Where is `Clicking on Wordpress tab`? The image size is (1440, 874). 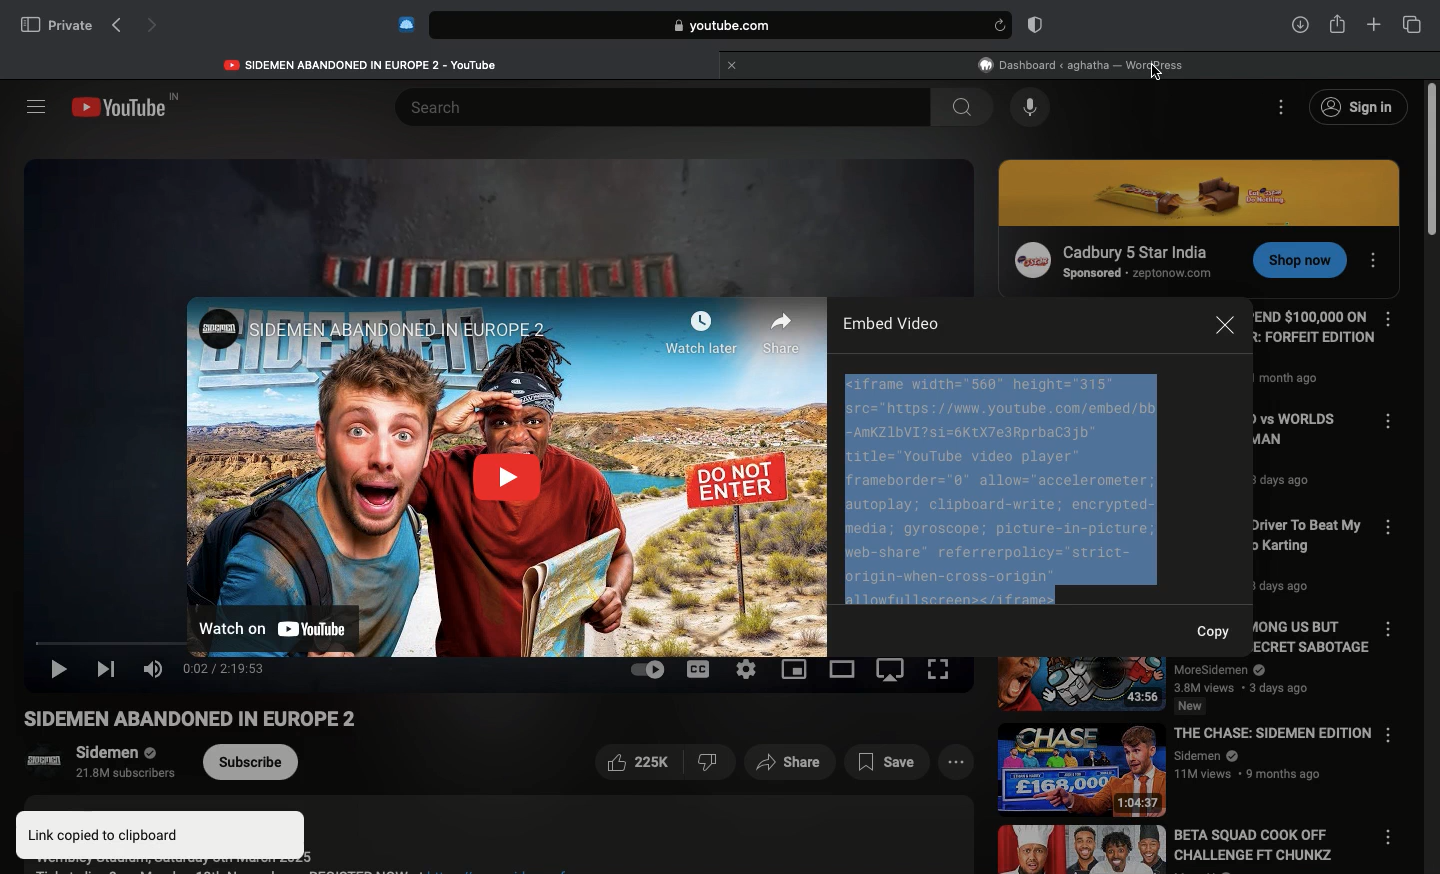
Clicking on Wordpress tab is located at coordinates (1082, 64).